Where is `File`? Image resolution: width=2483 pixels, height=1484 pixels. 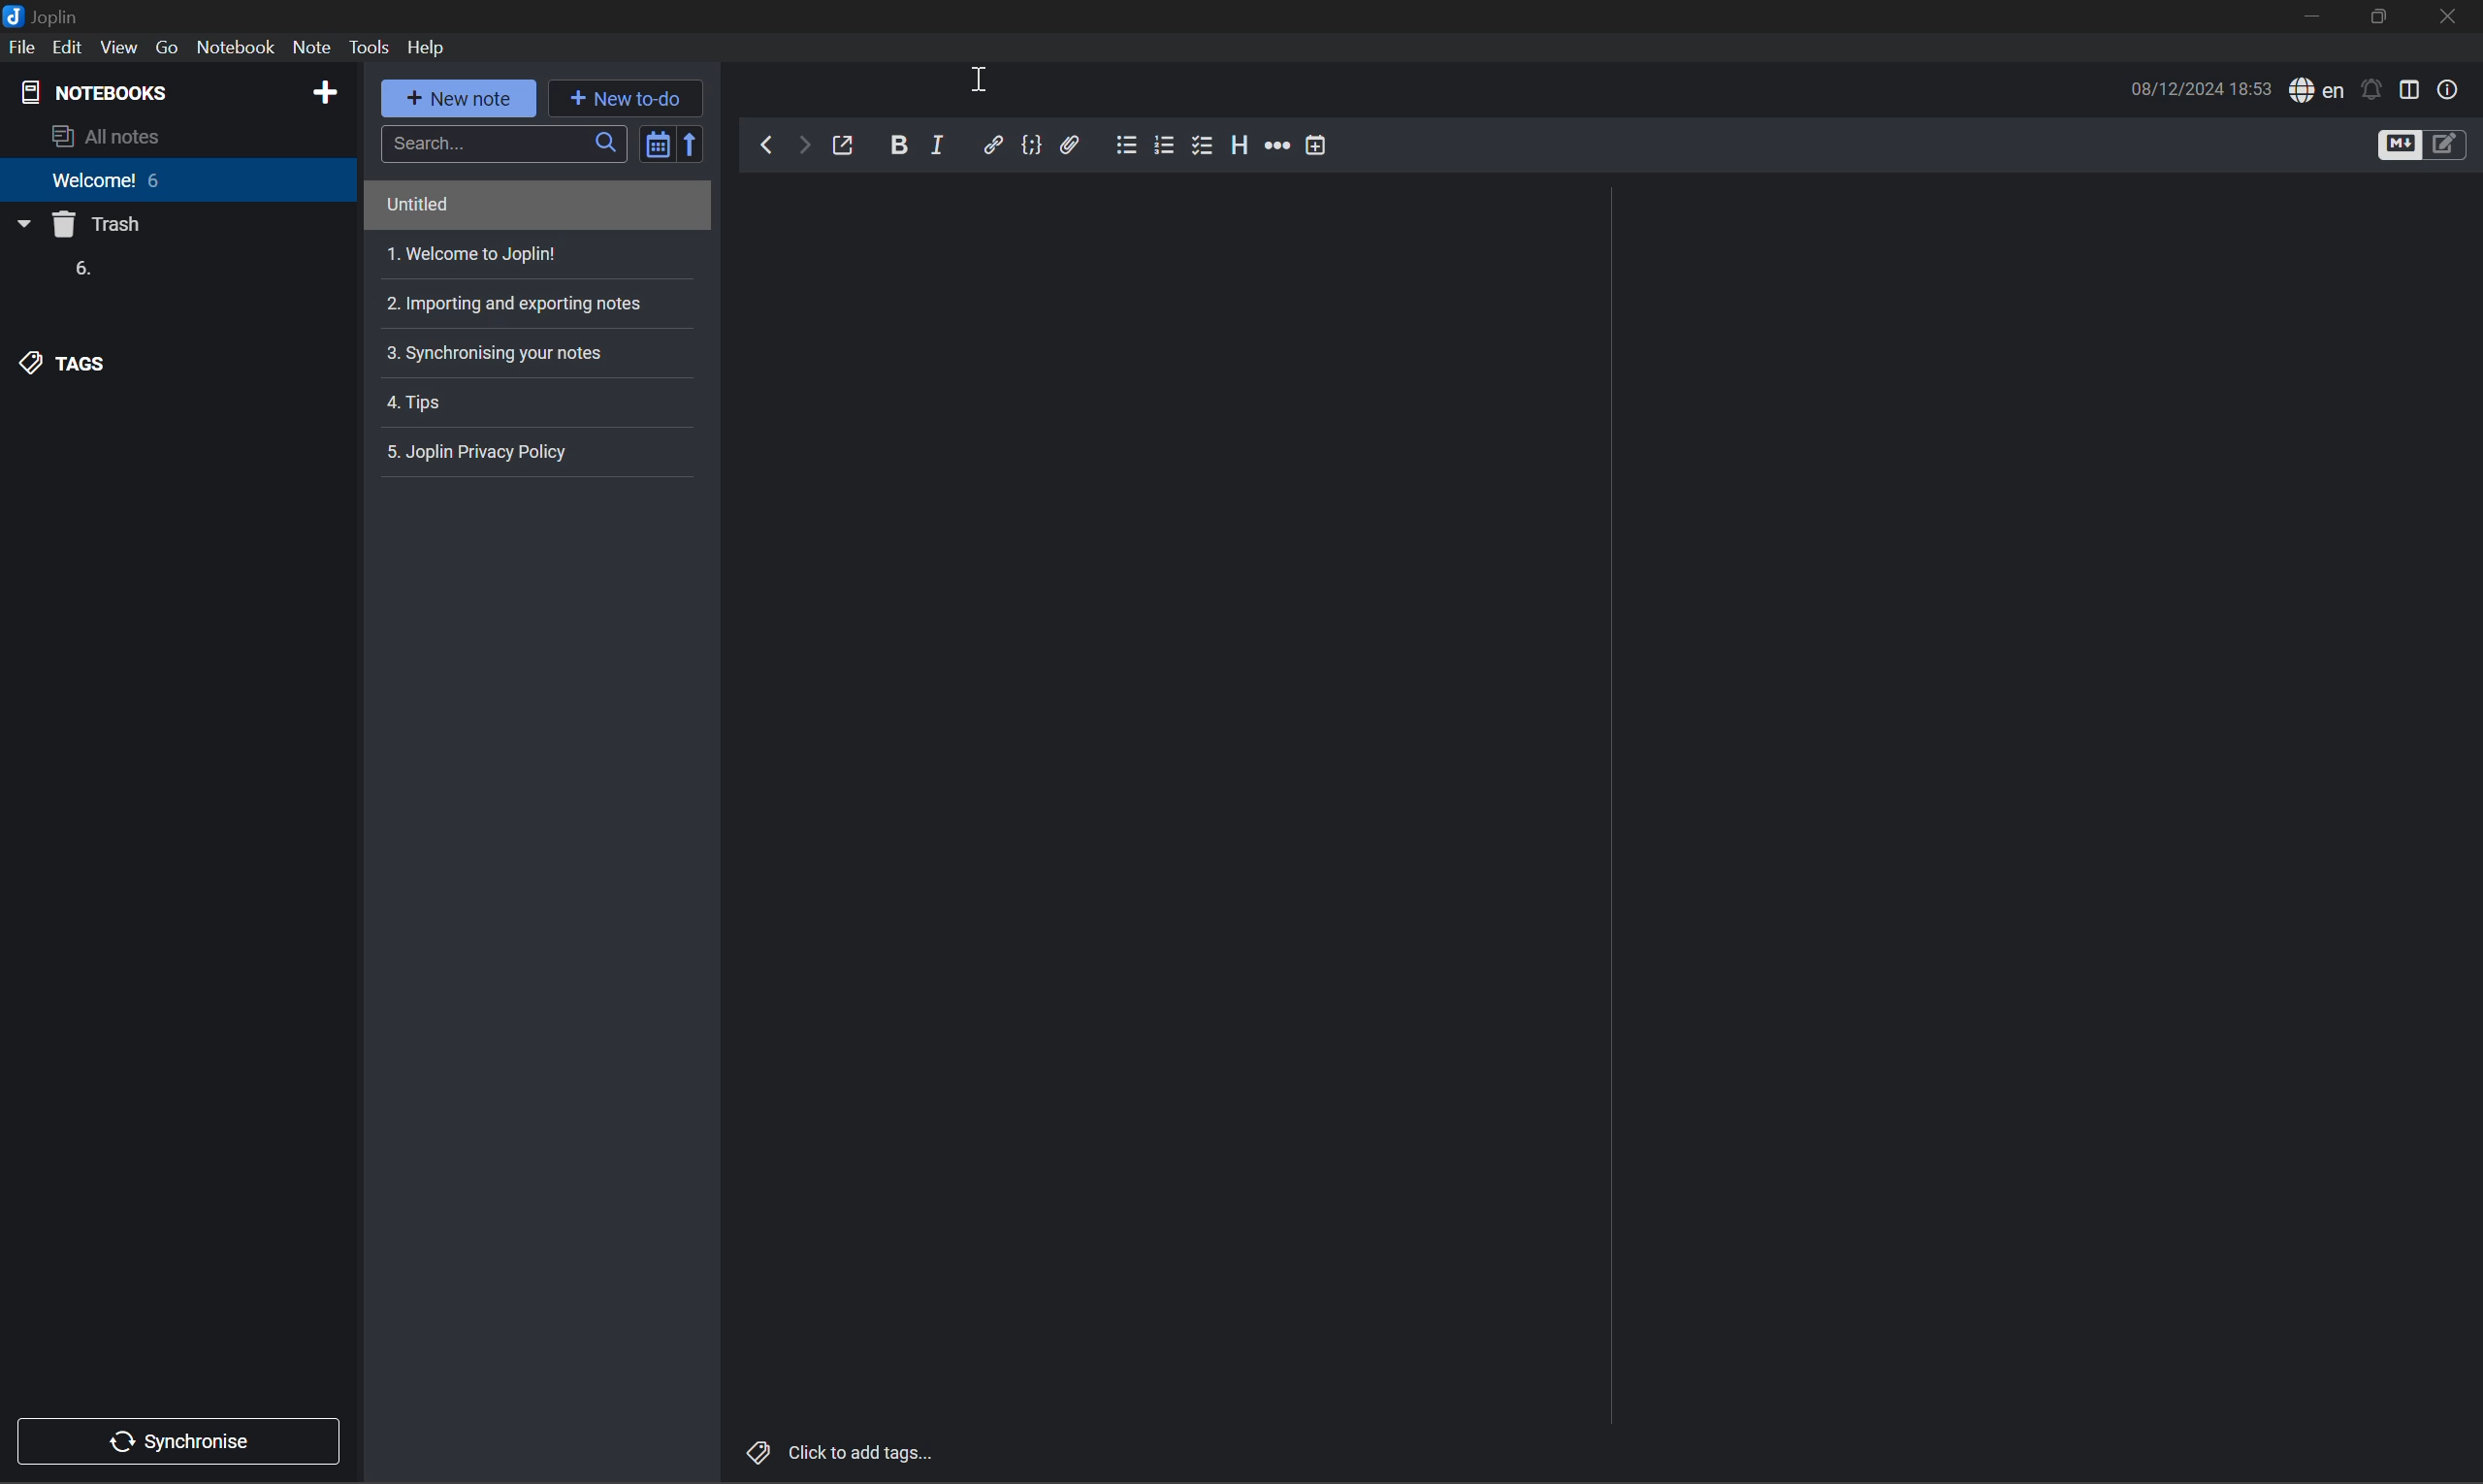 File is located at coordinates (22, 47).